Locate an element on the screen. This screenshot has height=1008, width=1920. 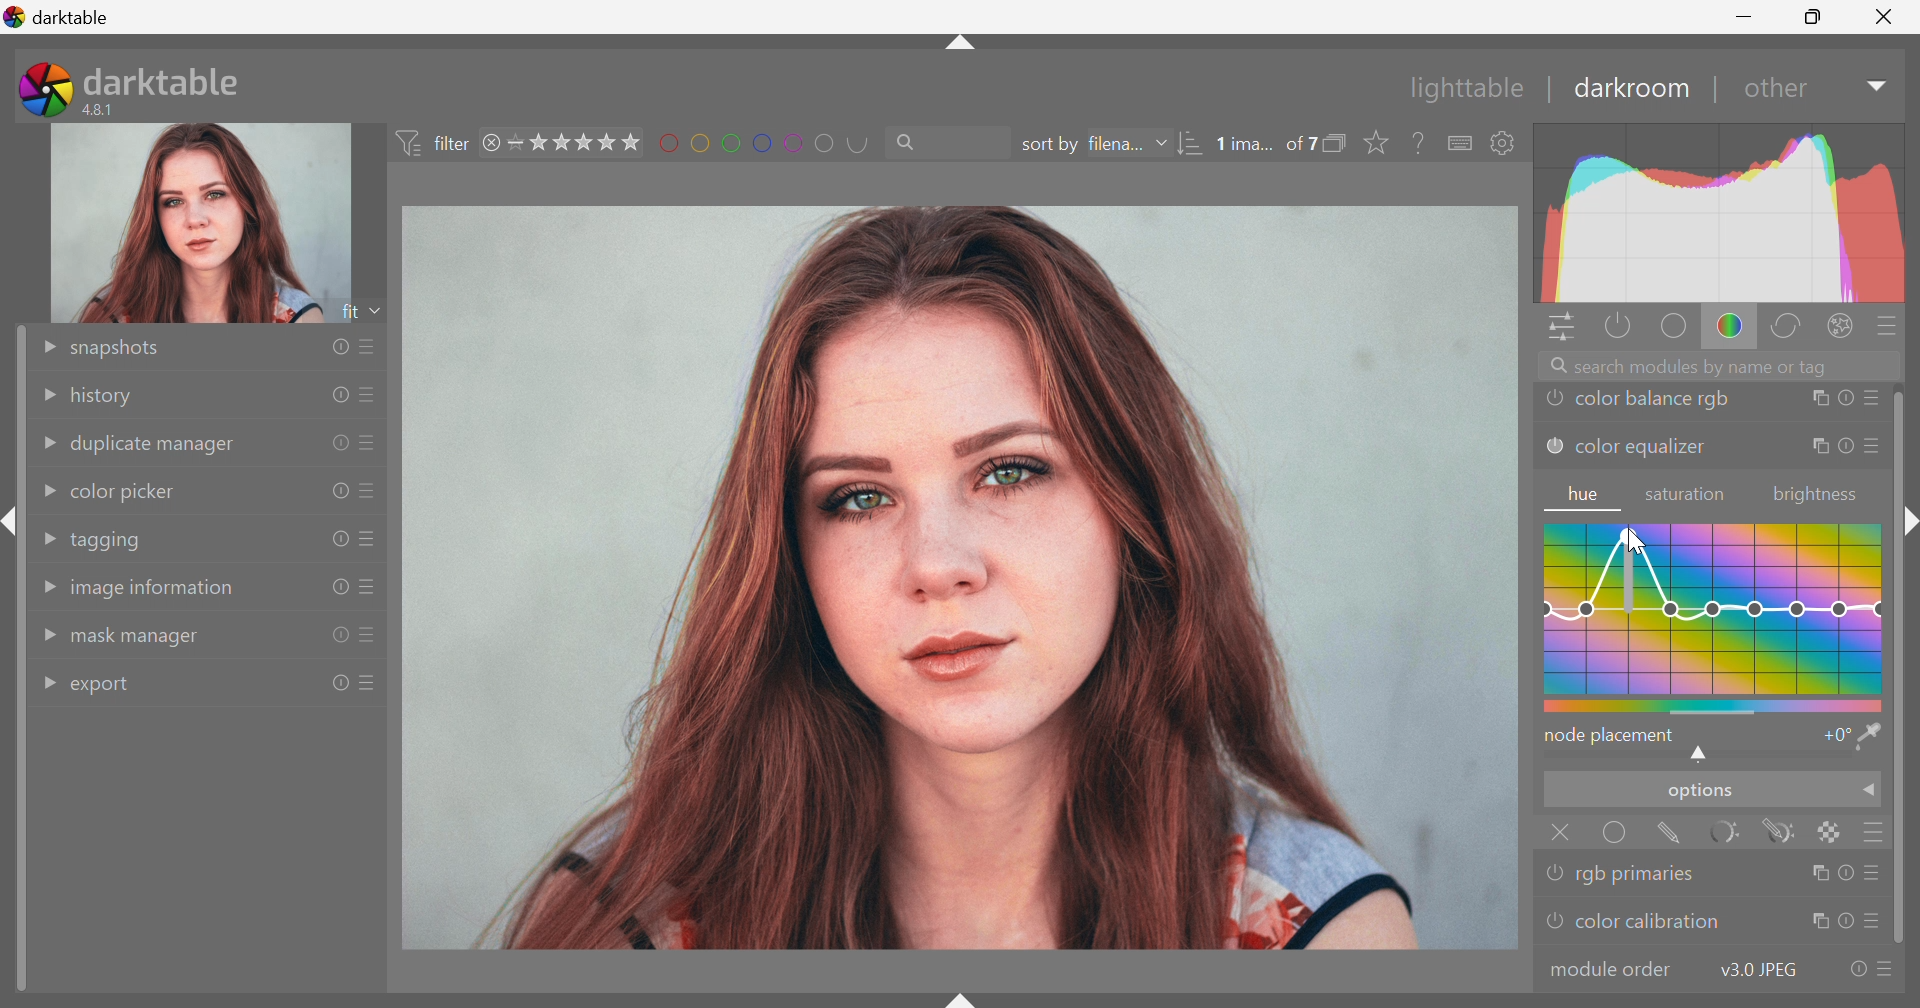
multiple instance actions is located at coordinates (1817, 922).